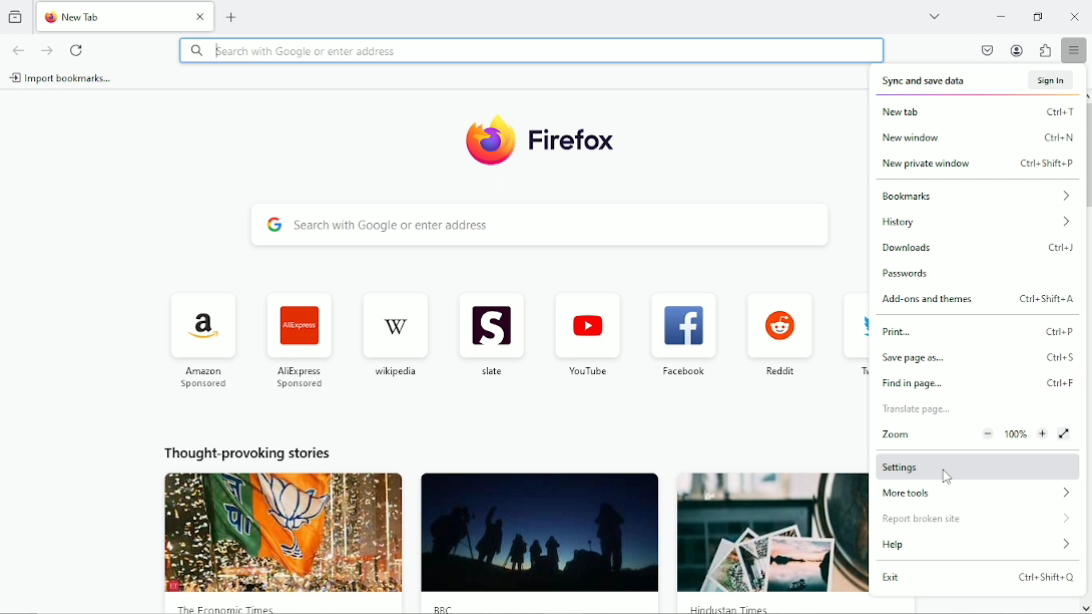 The image size is (1092, 614). Describe the element at coordinates (1044, 50) in the screenshot. I see `extensions` at that location.